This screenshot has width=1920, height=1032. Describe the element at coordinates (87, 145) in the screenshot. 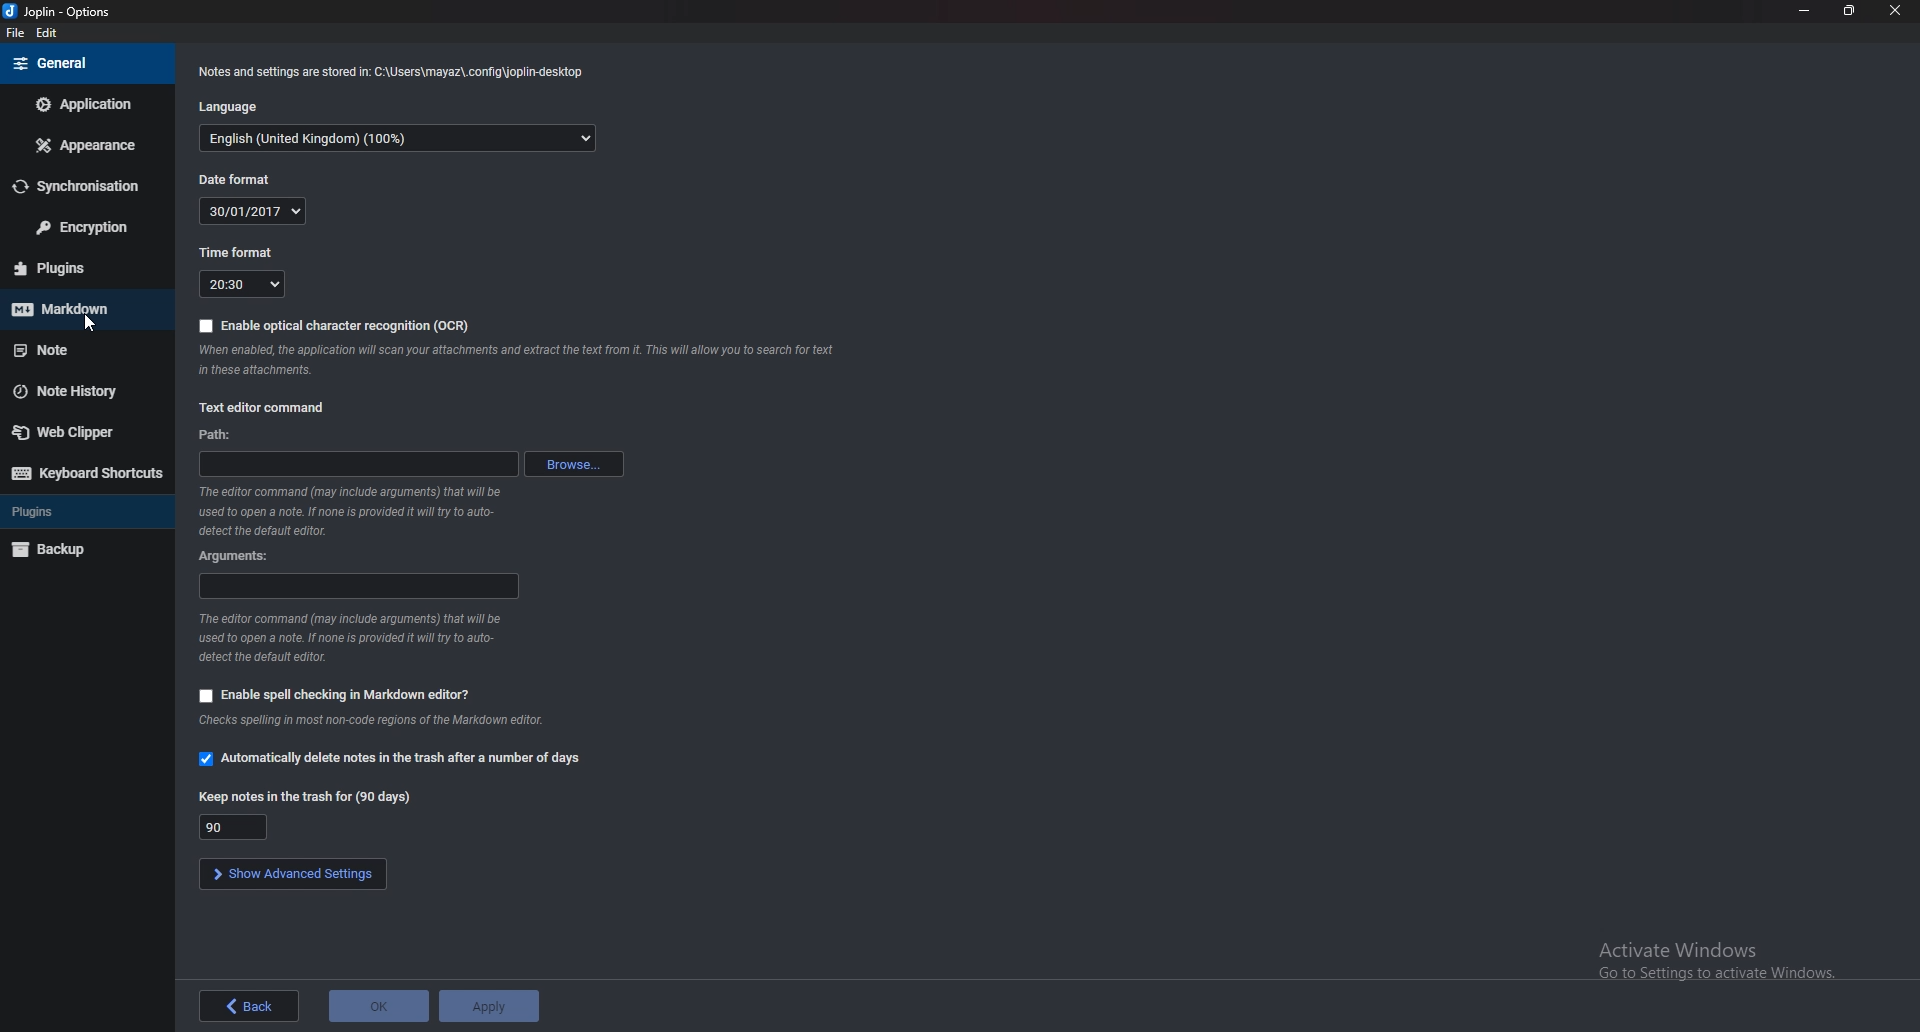

I see `Appearance` at that location.